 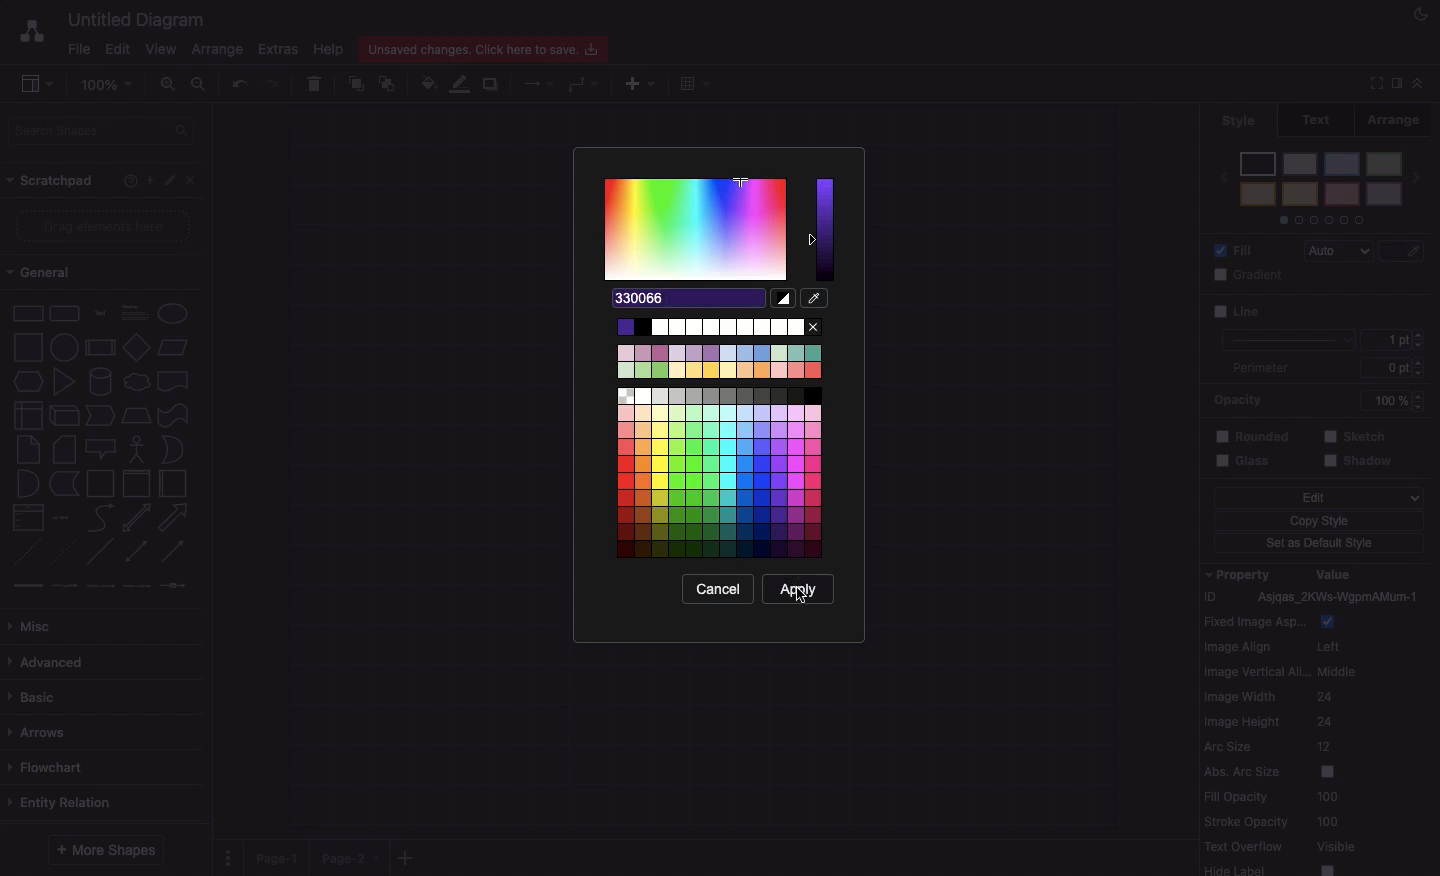 What do you see at coordinates (99, 482) in the screenshot?
I see `container` at bounding box center [99, 482].